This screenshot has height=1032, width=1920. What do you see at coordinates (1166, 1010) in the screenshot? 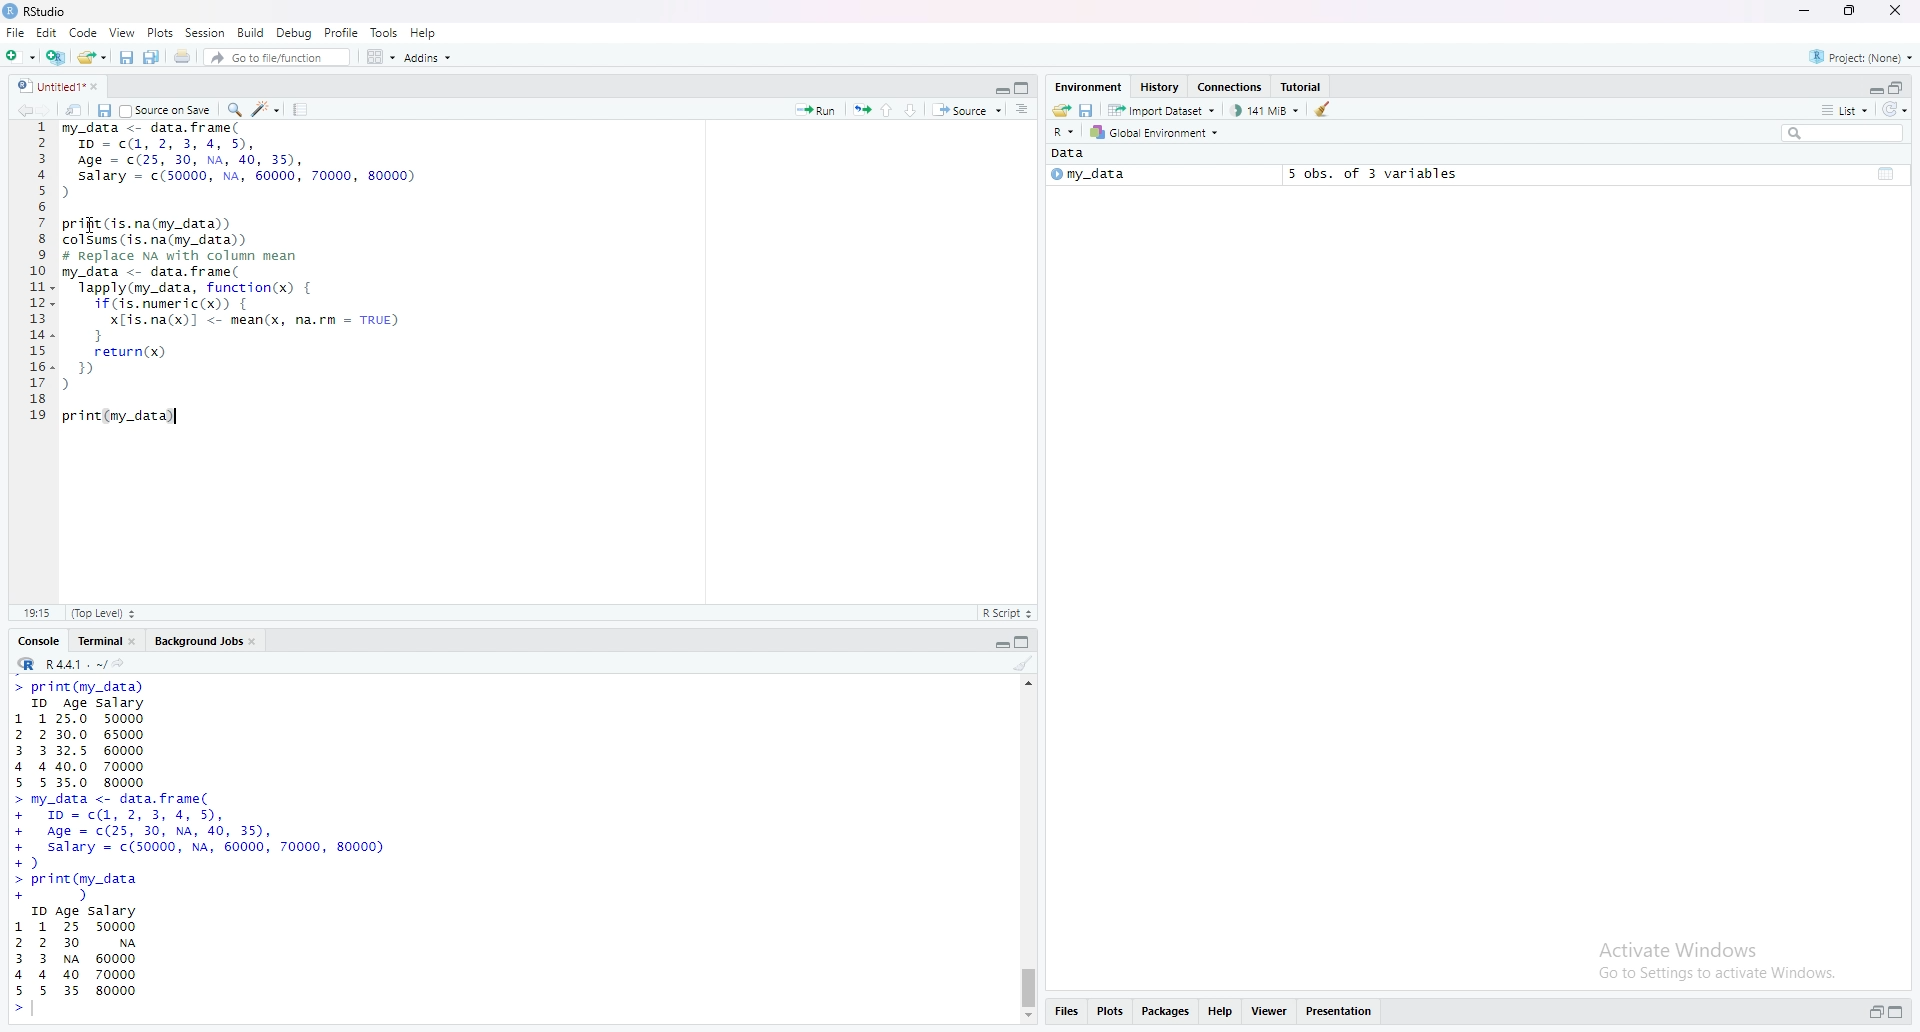
I see `packages` at bounding box center [1166, 1010].